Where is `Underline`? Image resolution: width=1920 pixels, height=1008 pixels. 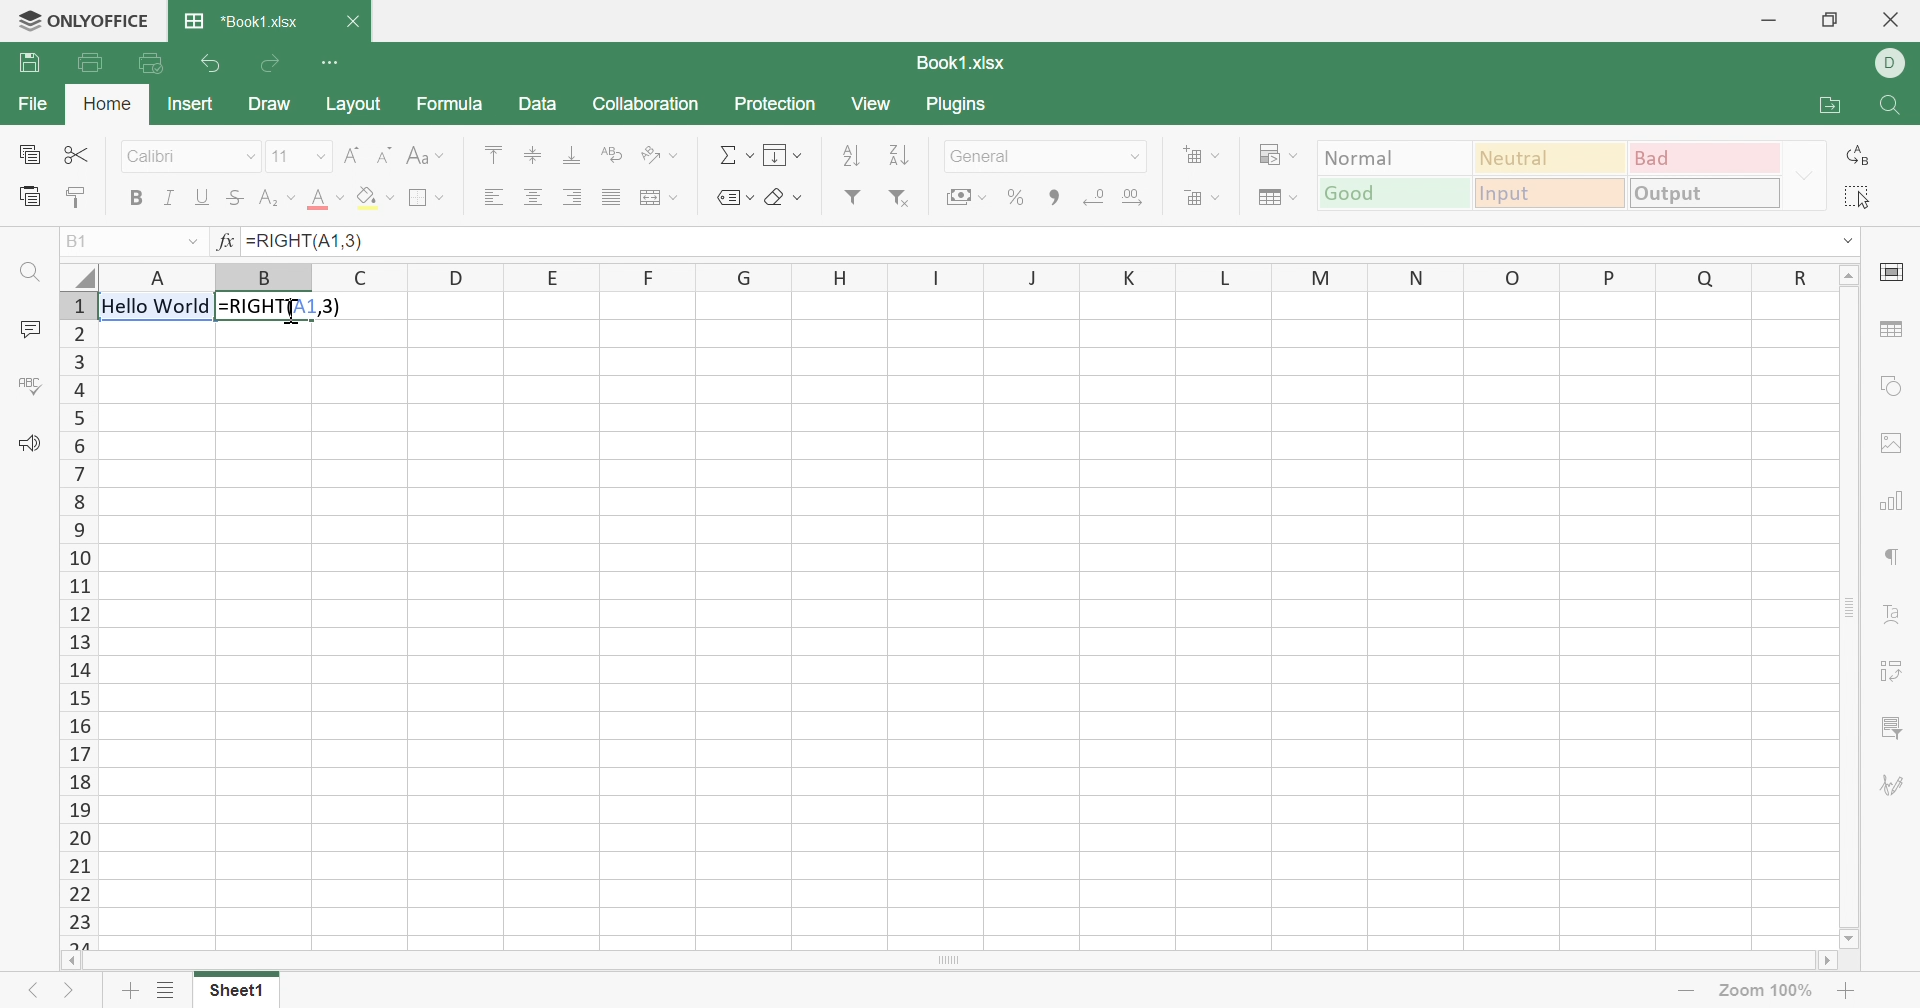 Underline is located at coordinates (201, 197).